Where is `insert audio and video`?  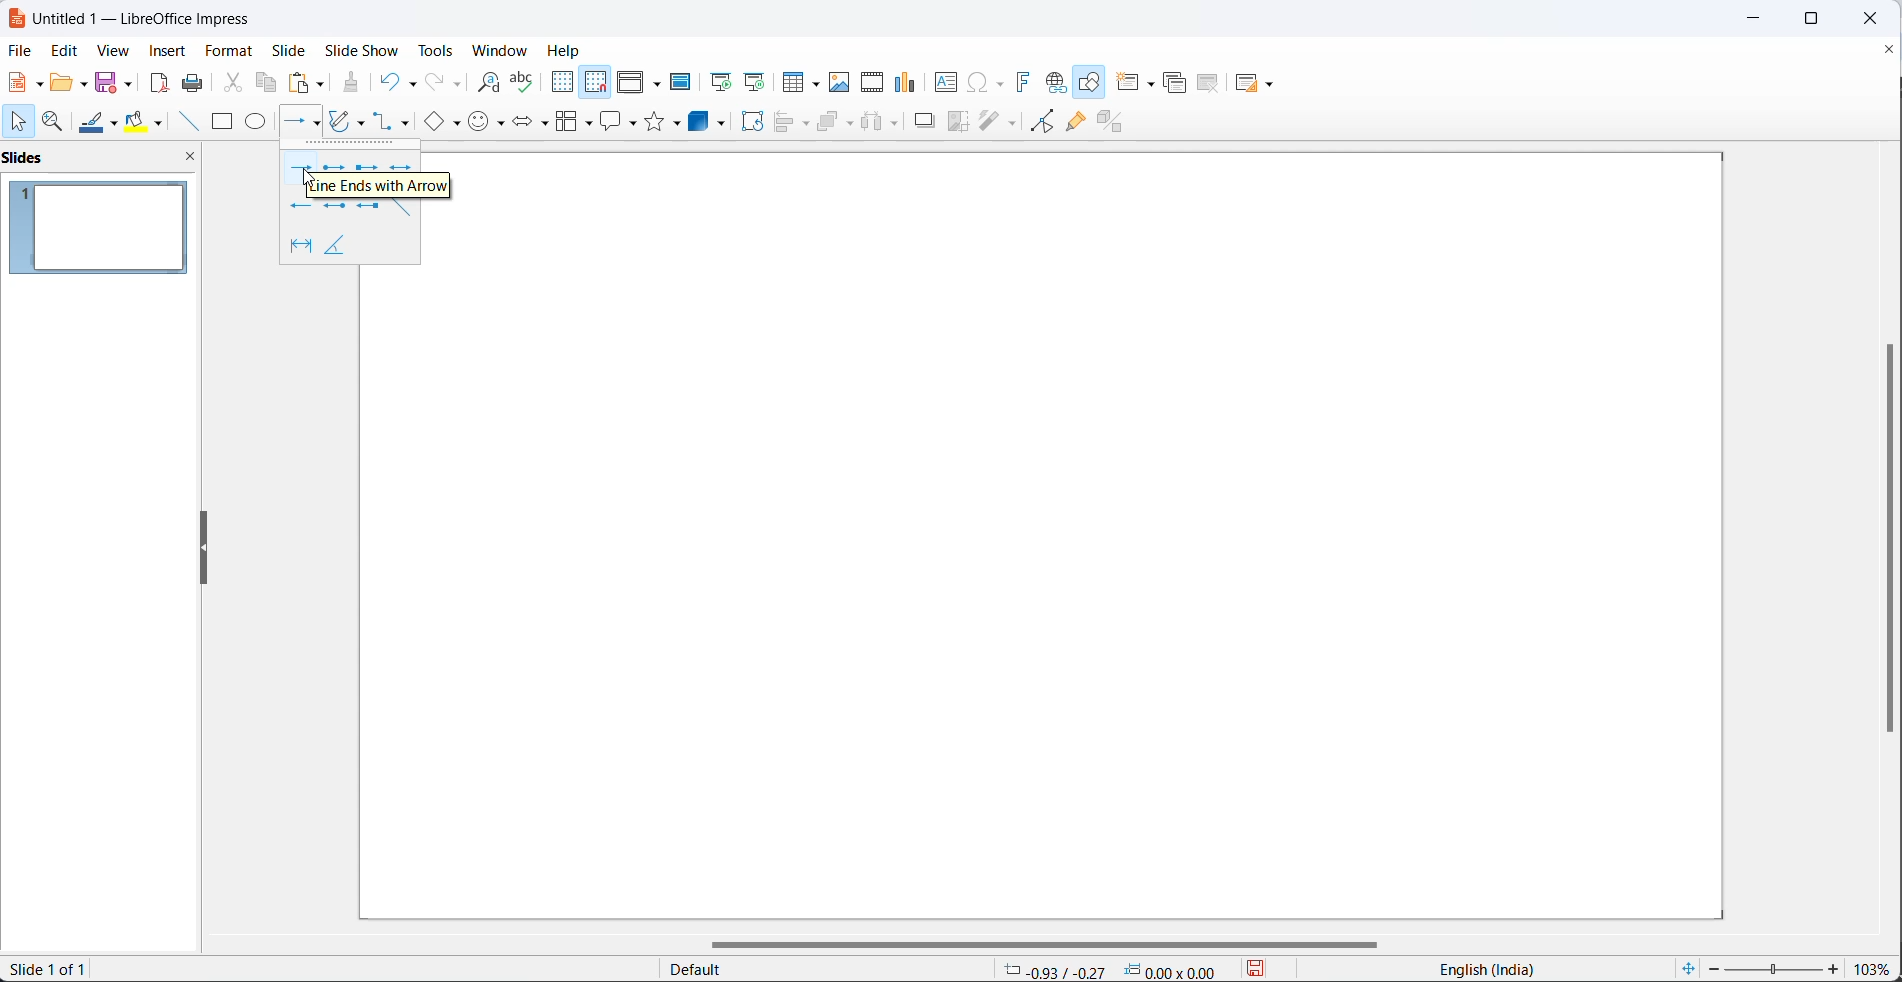
insert audio and video is located at coordinates (871, 83).